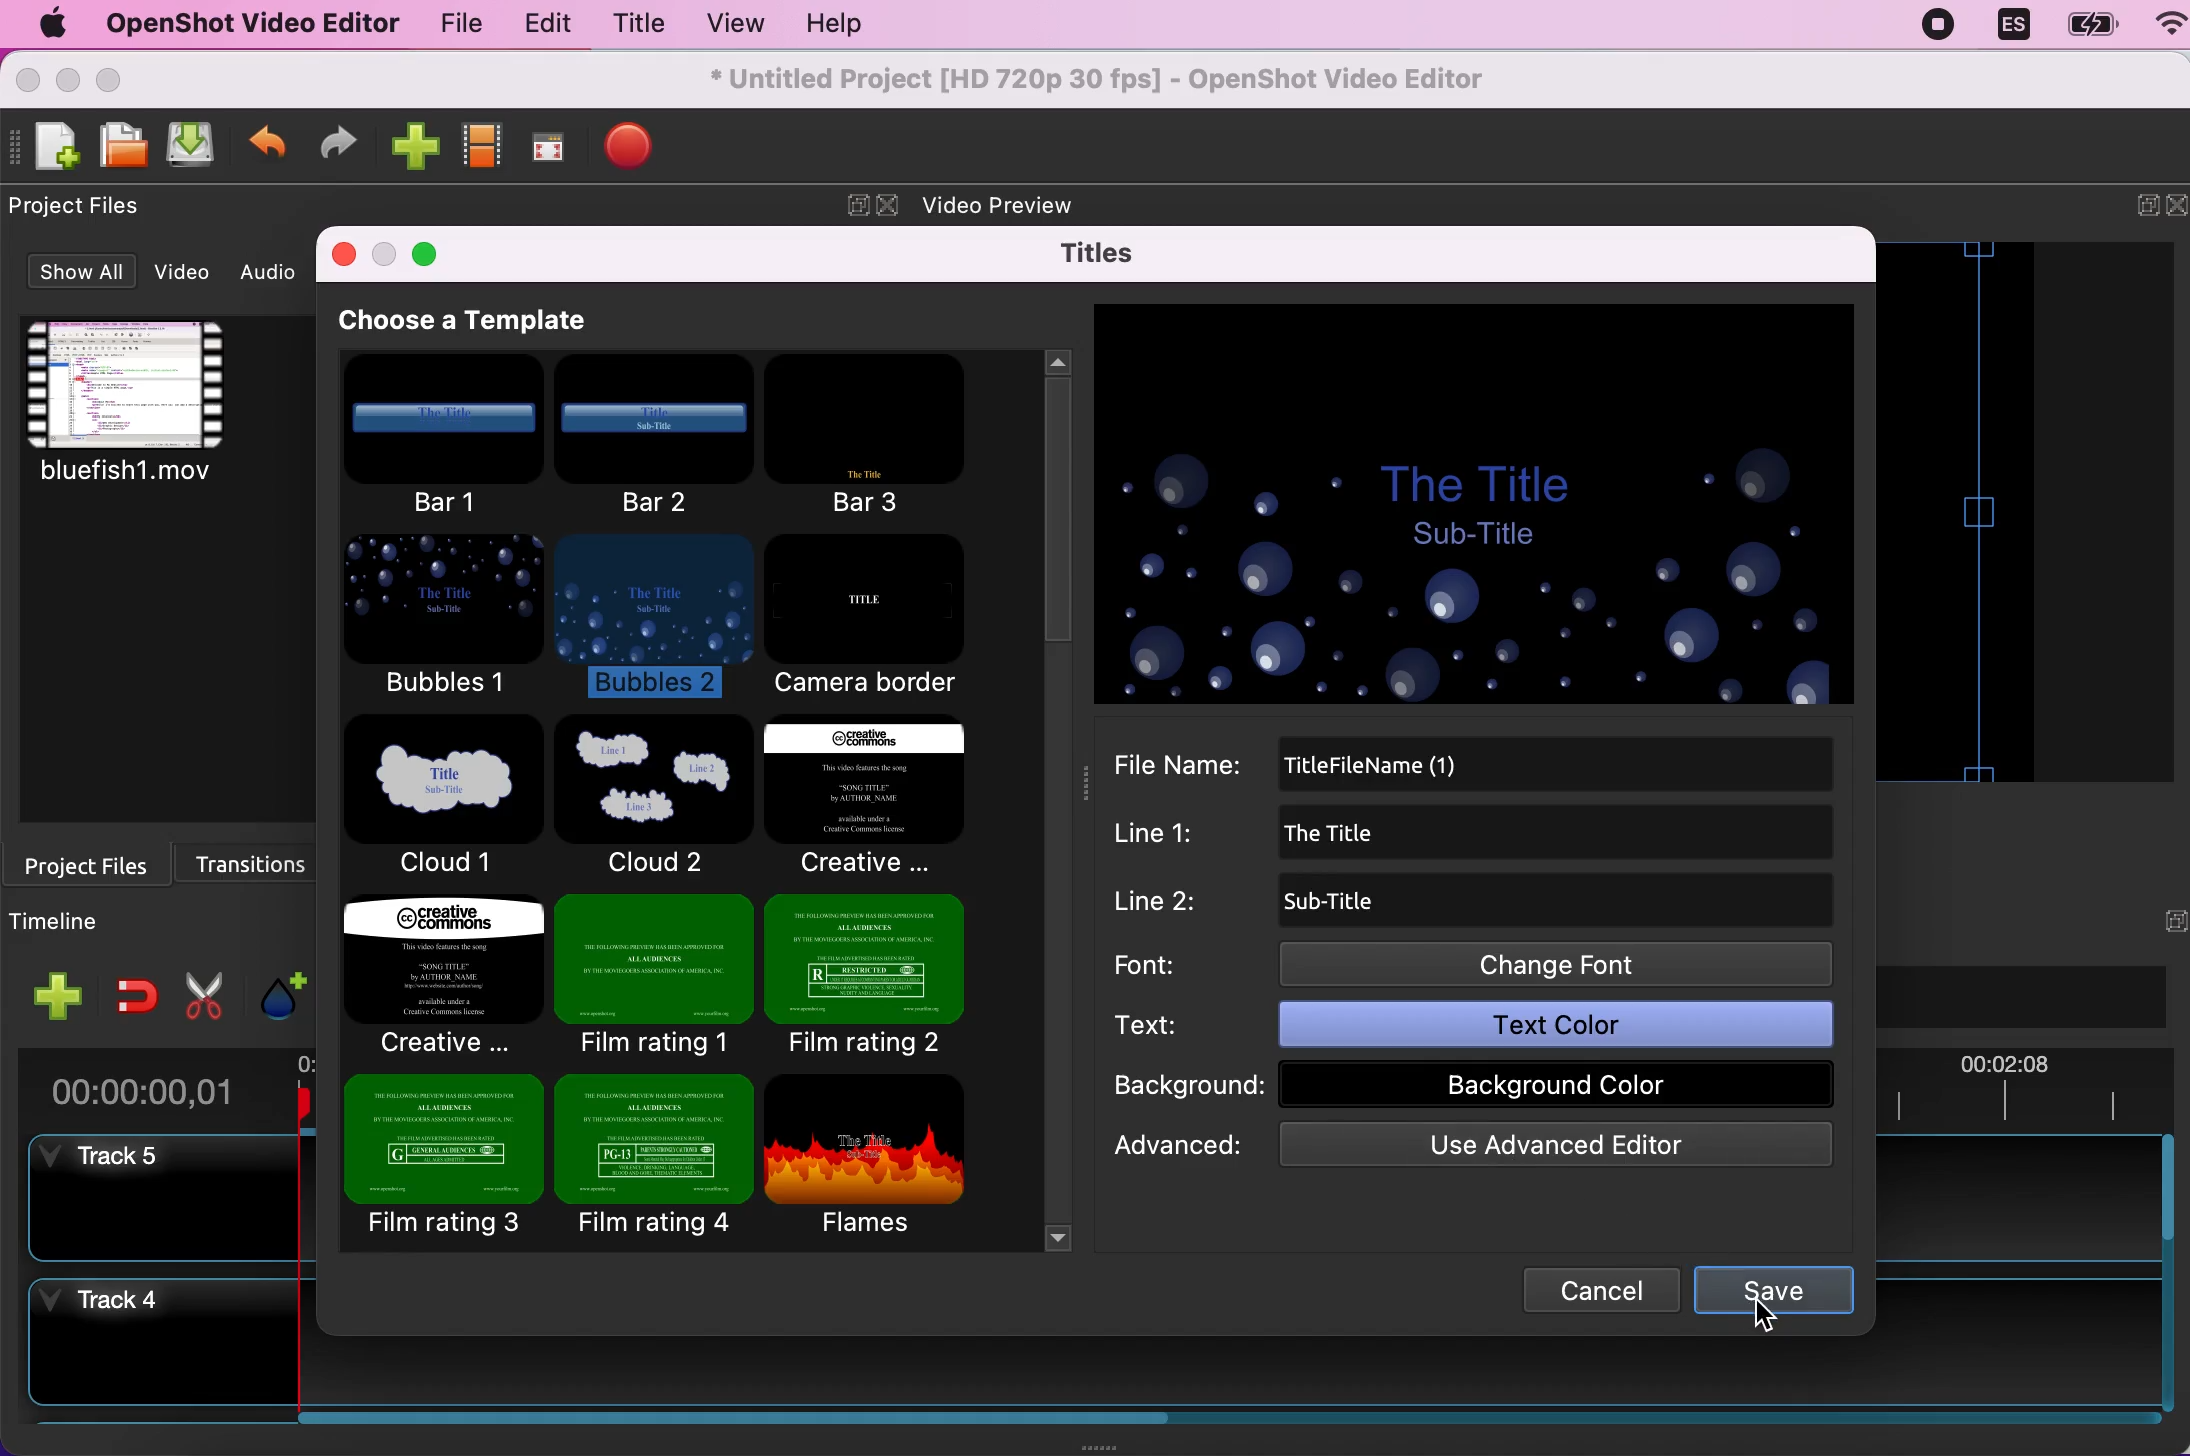 This screenshot has height=1456, width=2190. Describe the element at coordinates (1131, 77) in the screenshot. I see `* untitled project [hd 720p 30 fps] - openshot video editor` at that location.